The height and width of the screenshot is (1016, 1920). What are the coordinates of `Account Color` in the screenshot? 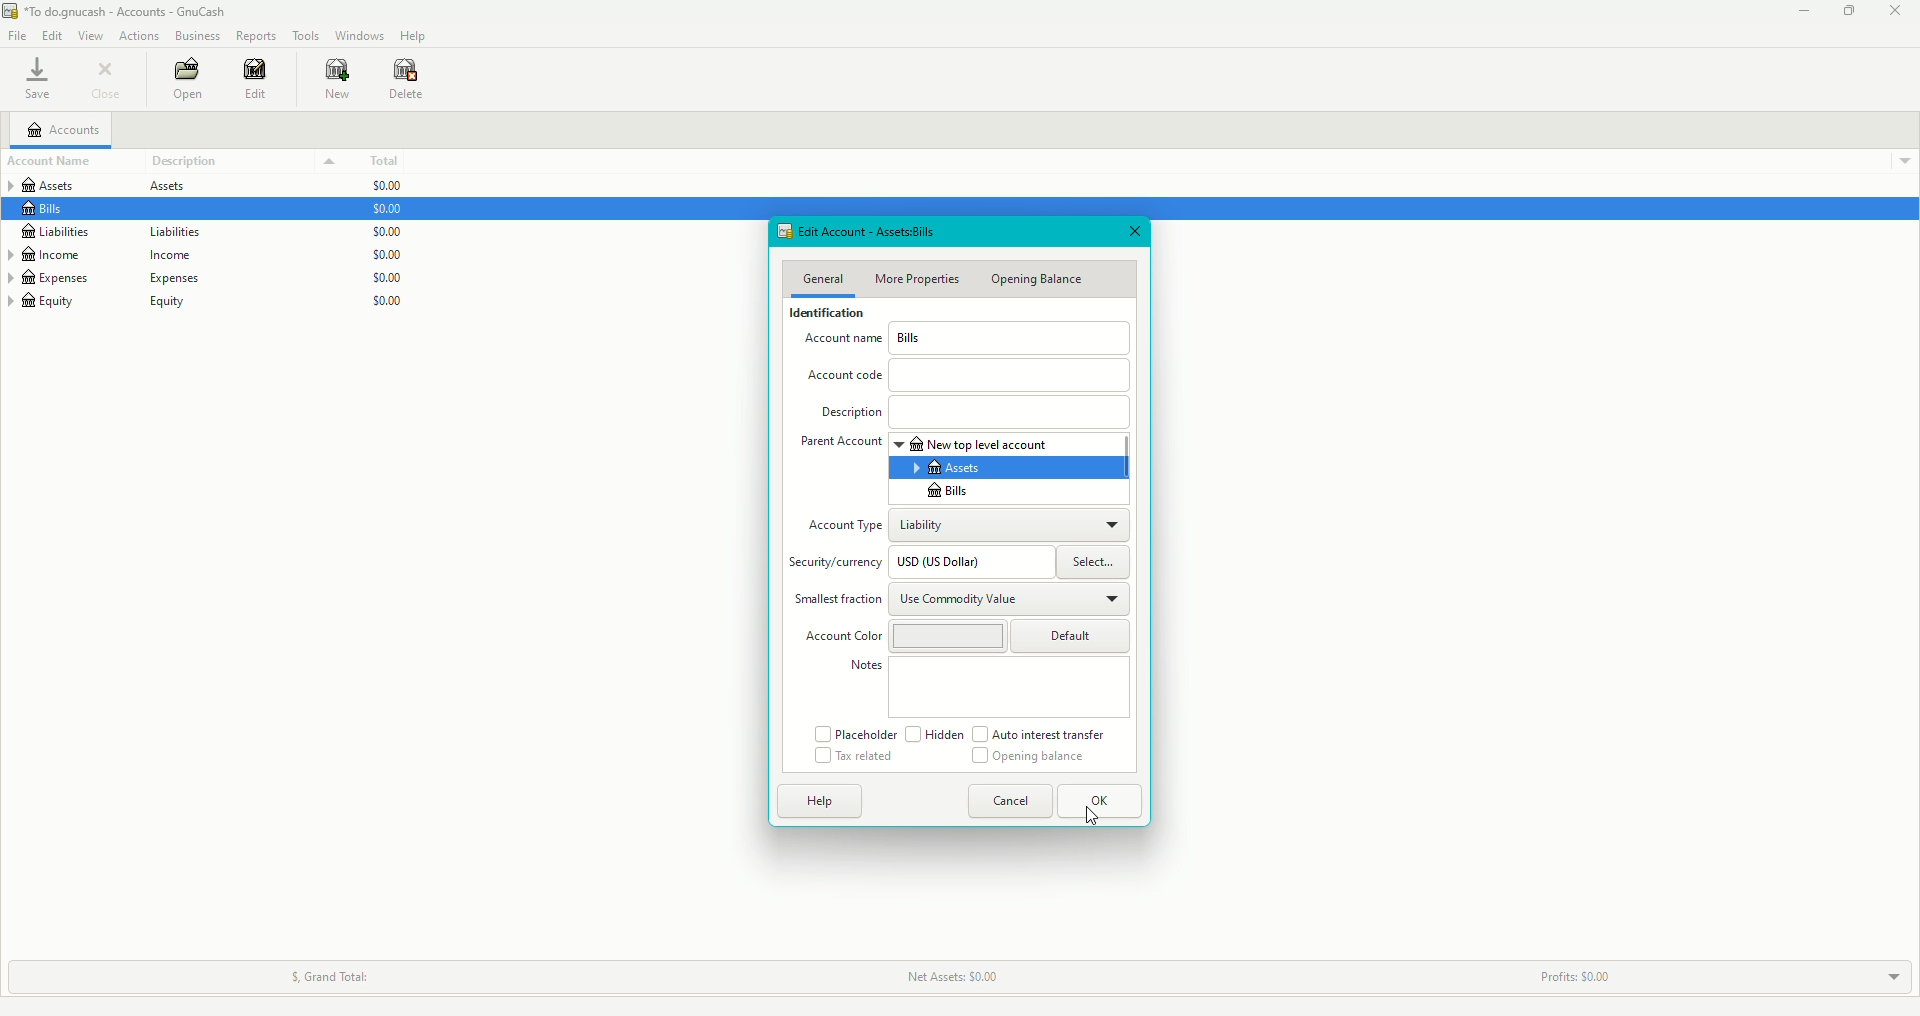 It's located at (839, 636).